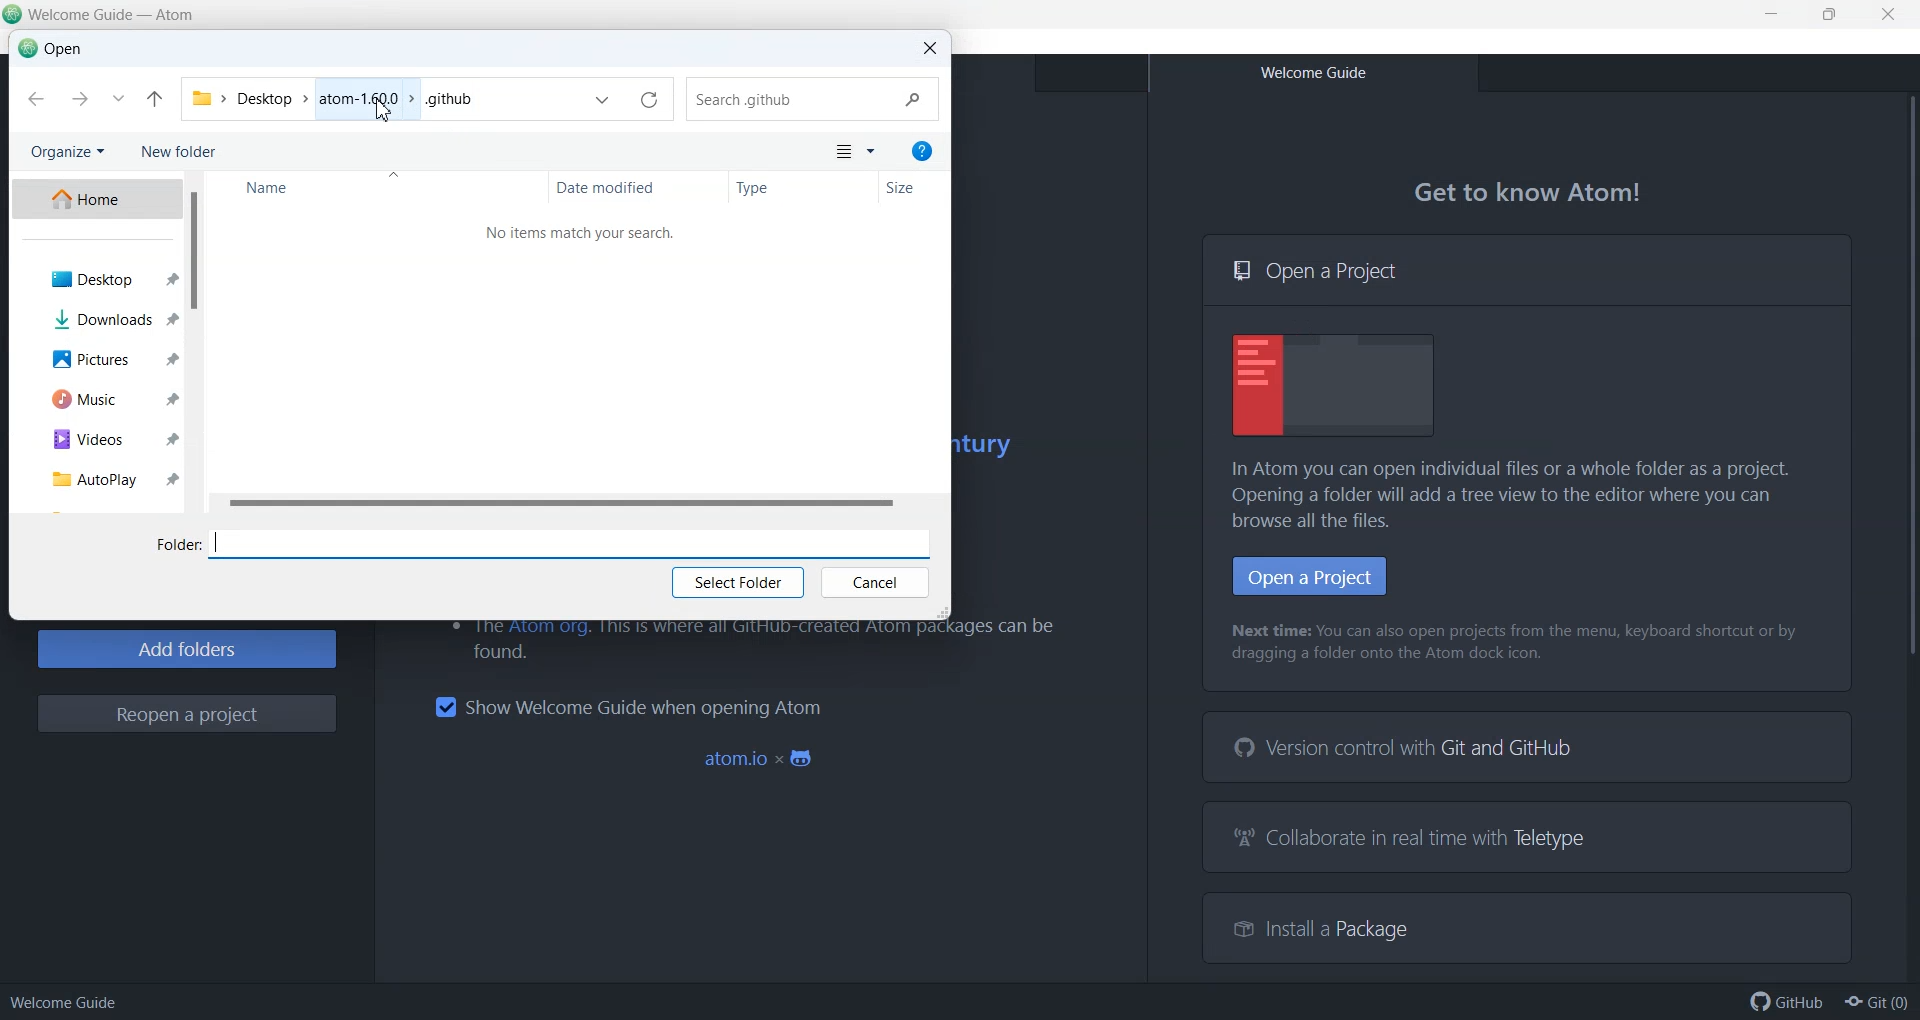 The height and width of the screenshot is (1020, 1920). Describe the element at coordinates (814, 100) in the screenshot. I see `Search .github` at that location.